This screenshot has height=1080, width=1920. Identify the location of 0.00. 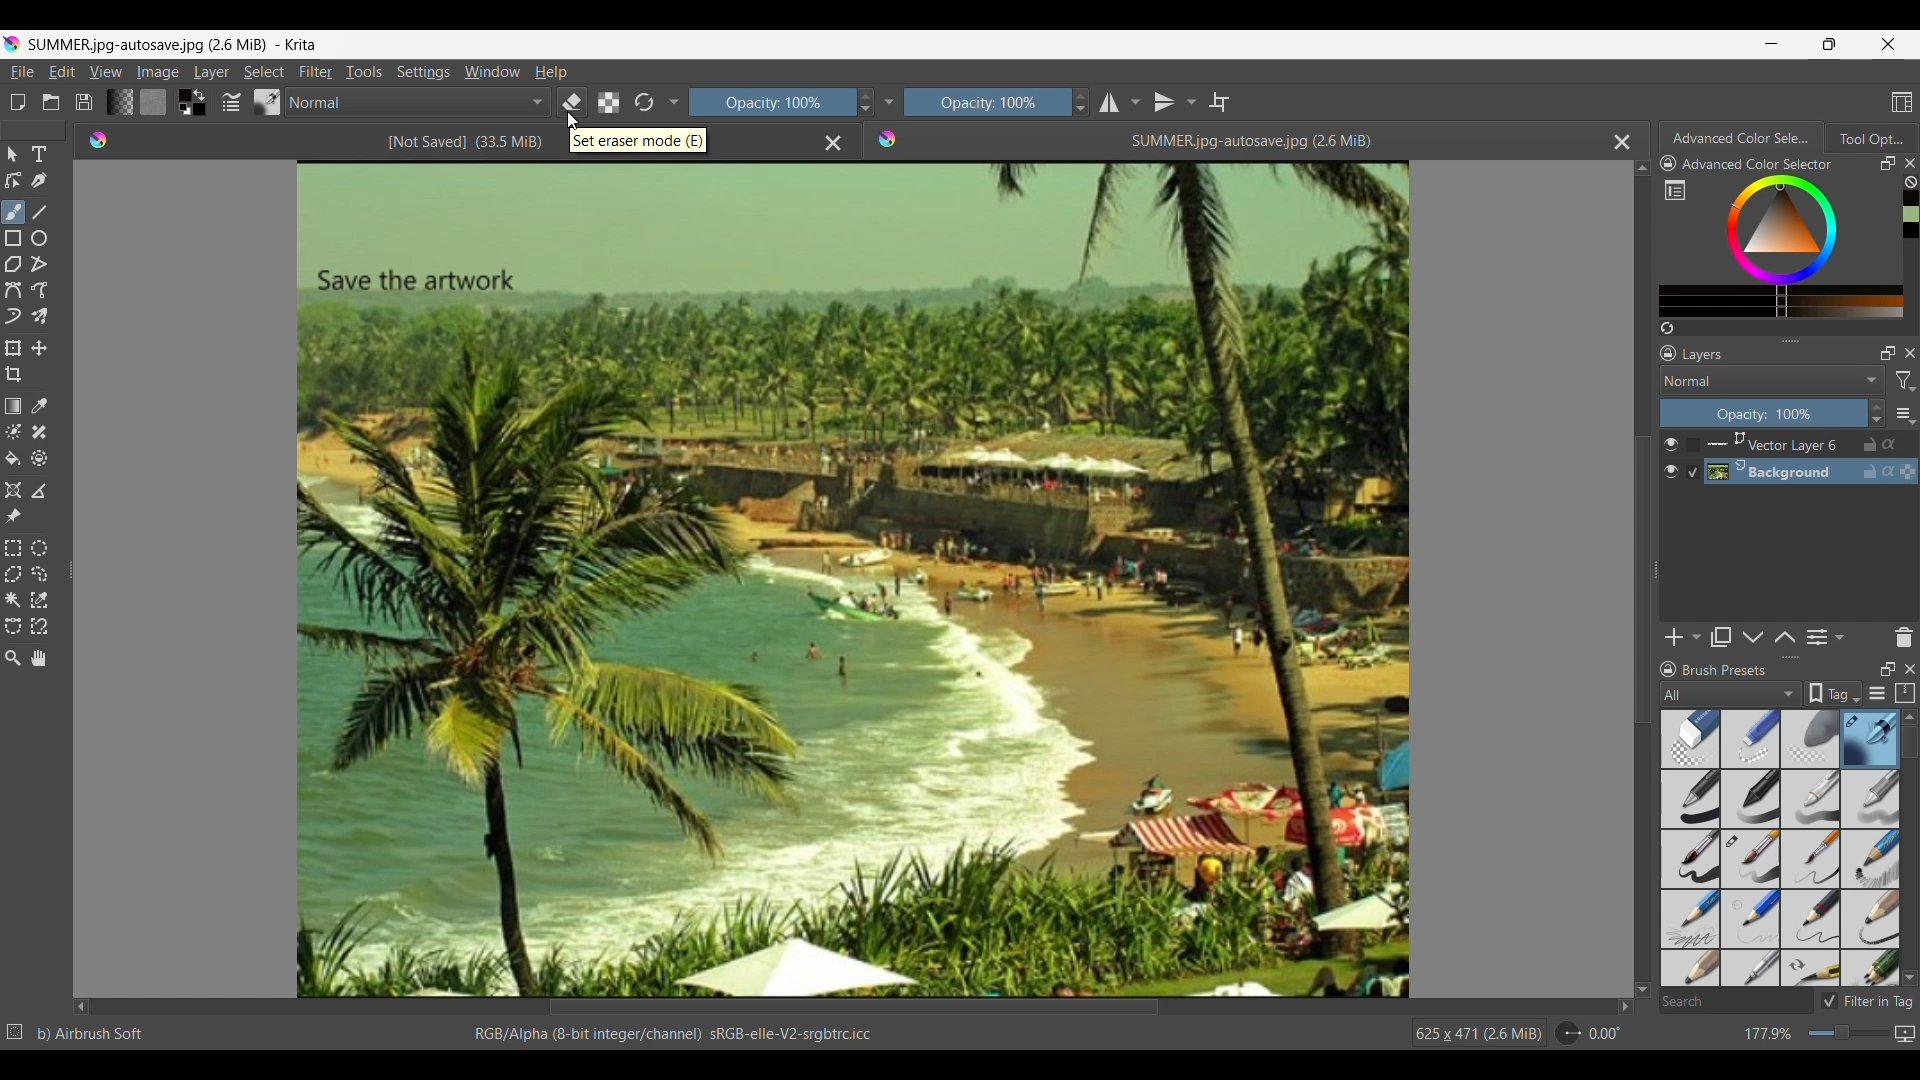
(1605, 1034).